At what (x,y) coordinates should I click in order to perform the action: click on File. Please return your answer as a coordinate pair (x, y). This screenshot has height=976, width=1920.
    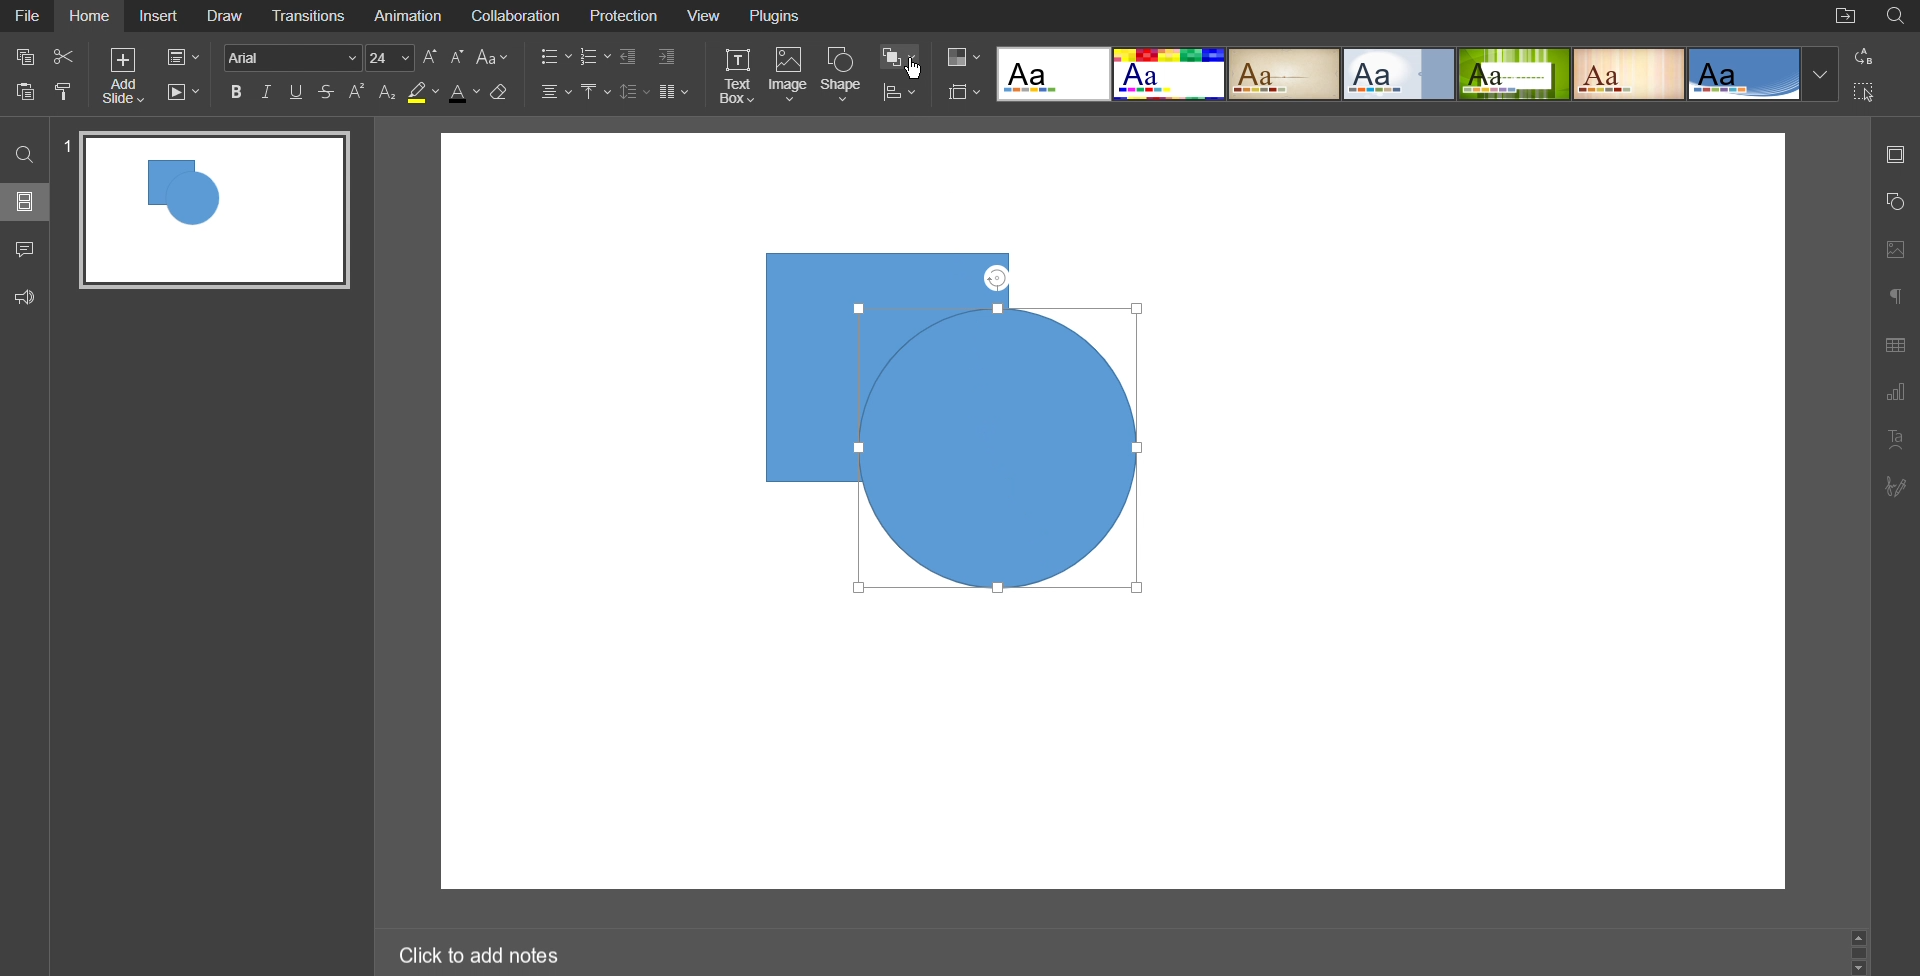
    Looking at the image, I should click on (26, 16).